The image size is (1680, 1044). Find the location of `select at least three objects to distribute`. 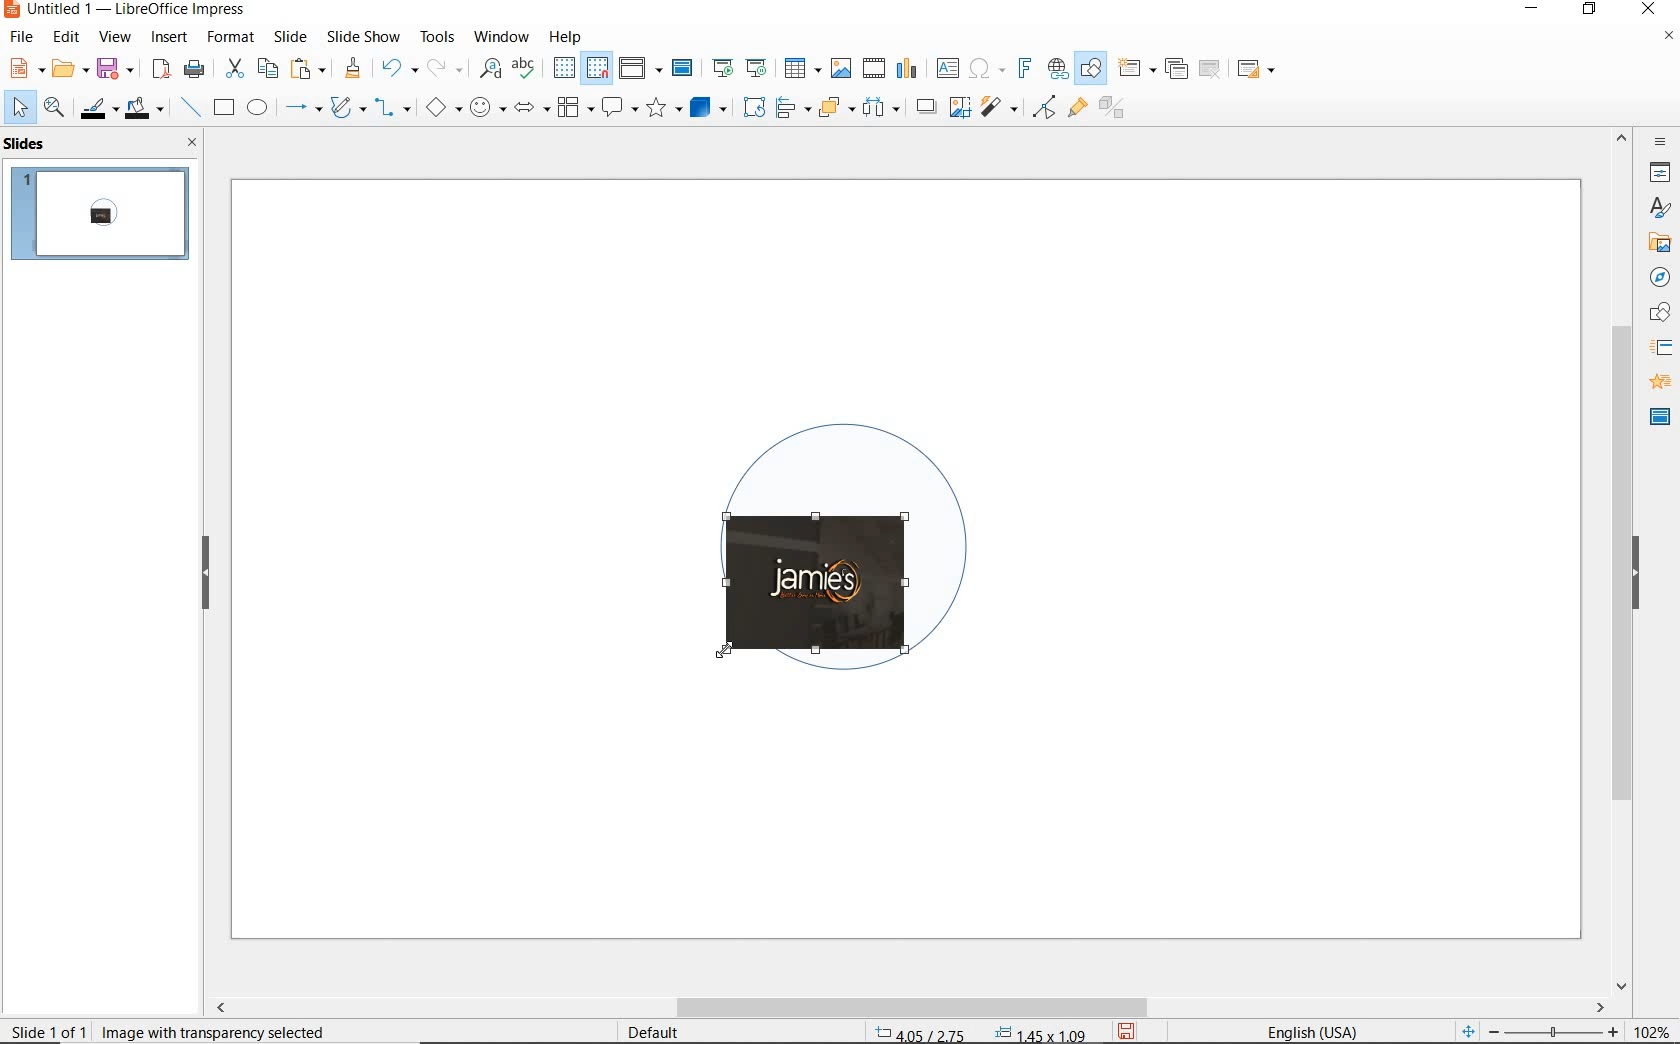

select at least three objects to distribute is located at coordinates (881, 108).